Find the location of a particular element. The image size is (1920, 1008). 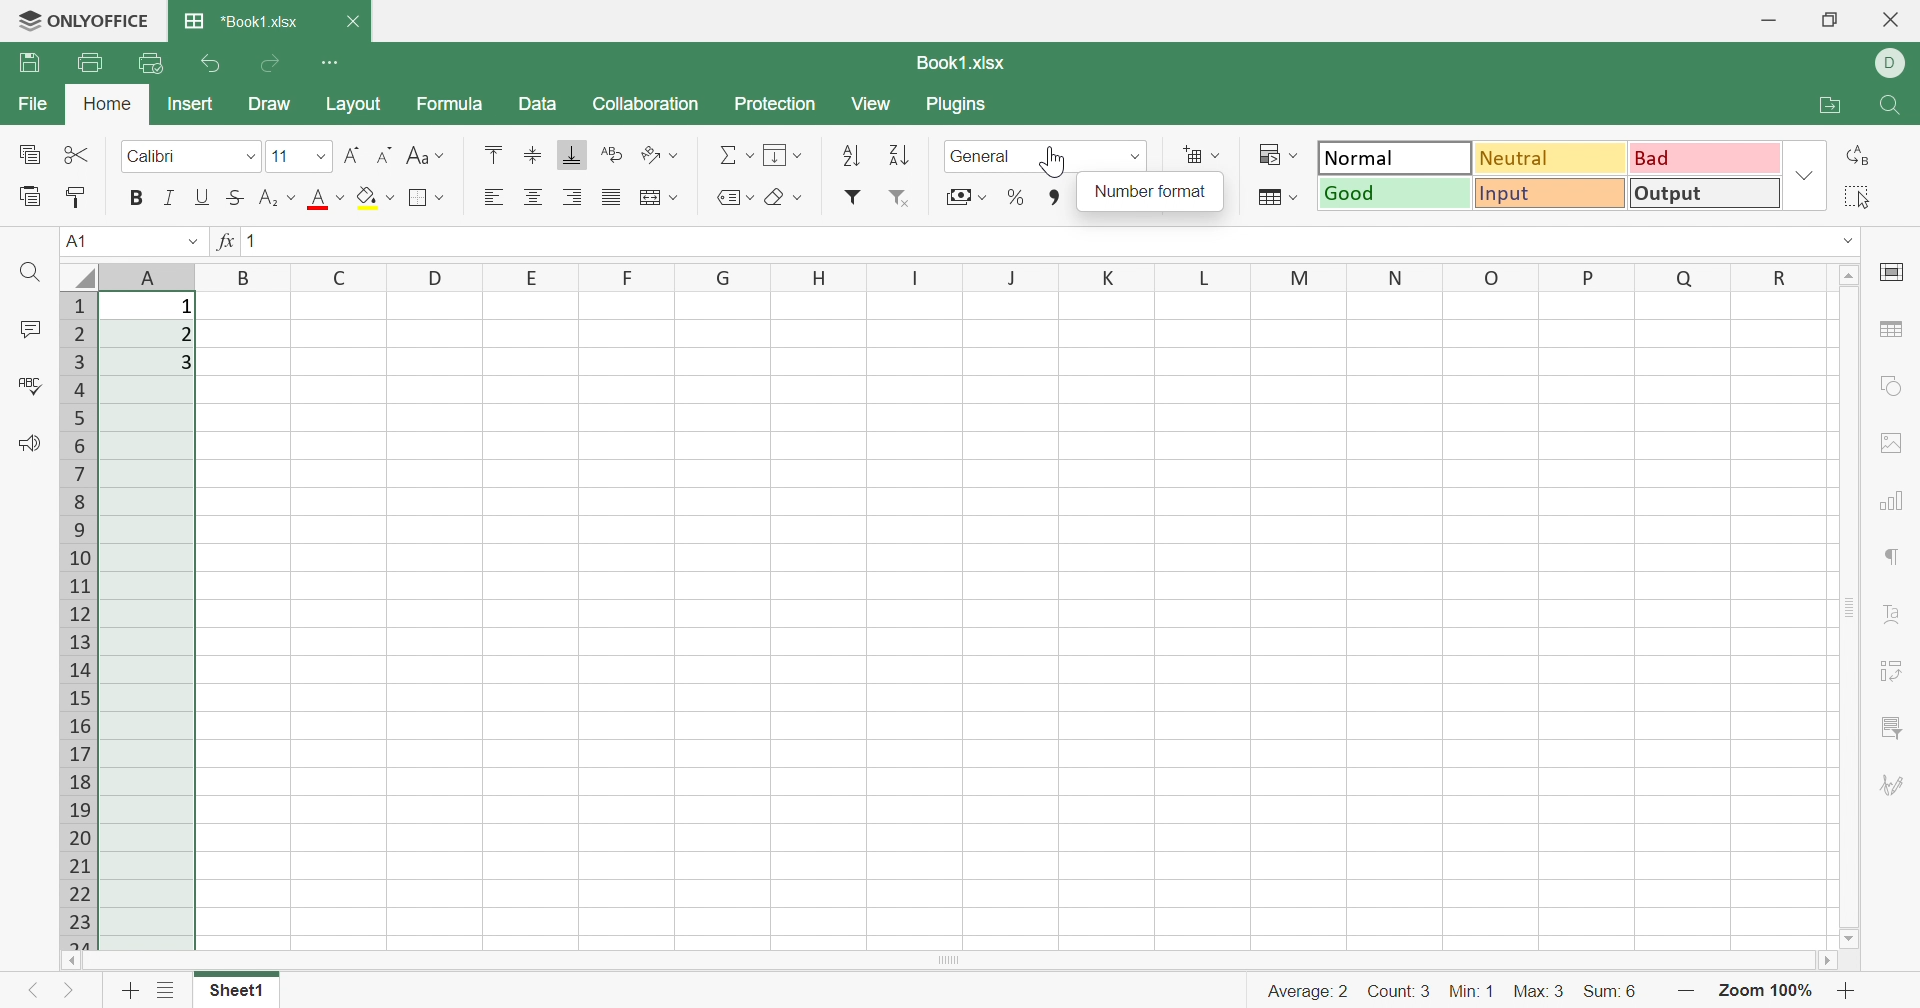

Drop down is located at coordinates (1807, 174).